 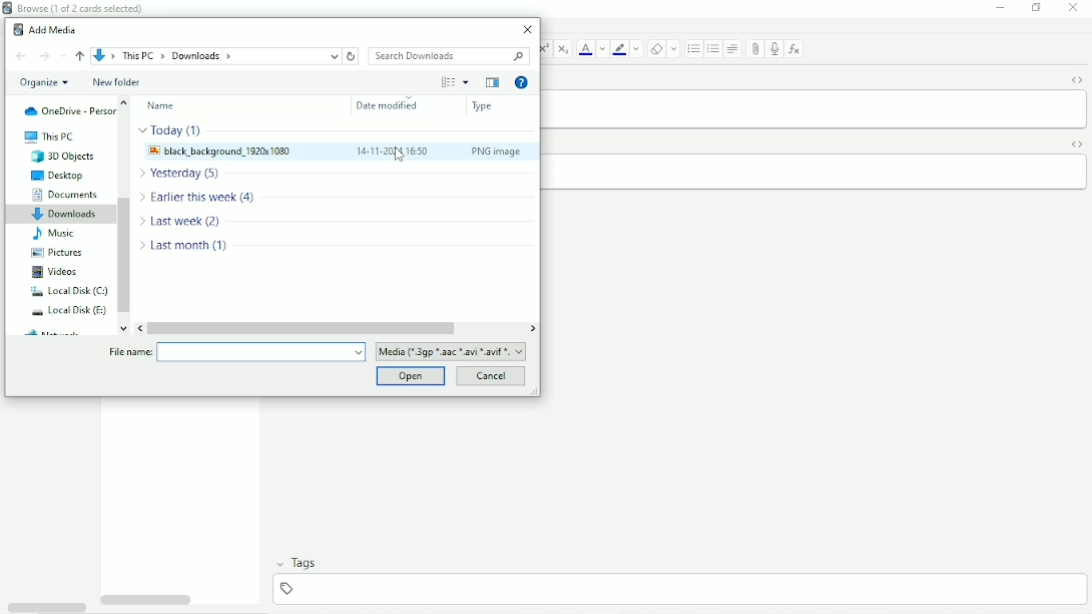 I want to click on Change color, so click(x=636, y=49).